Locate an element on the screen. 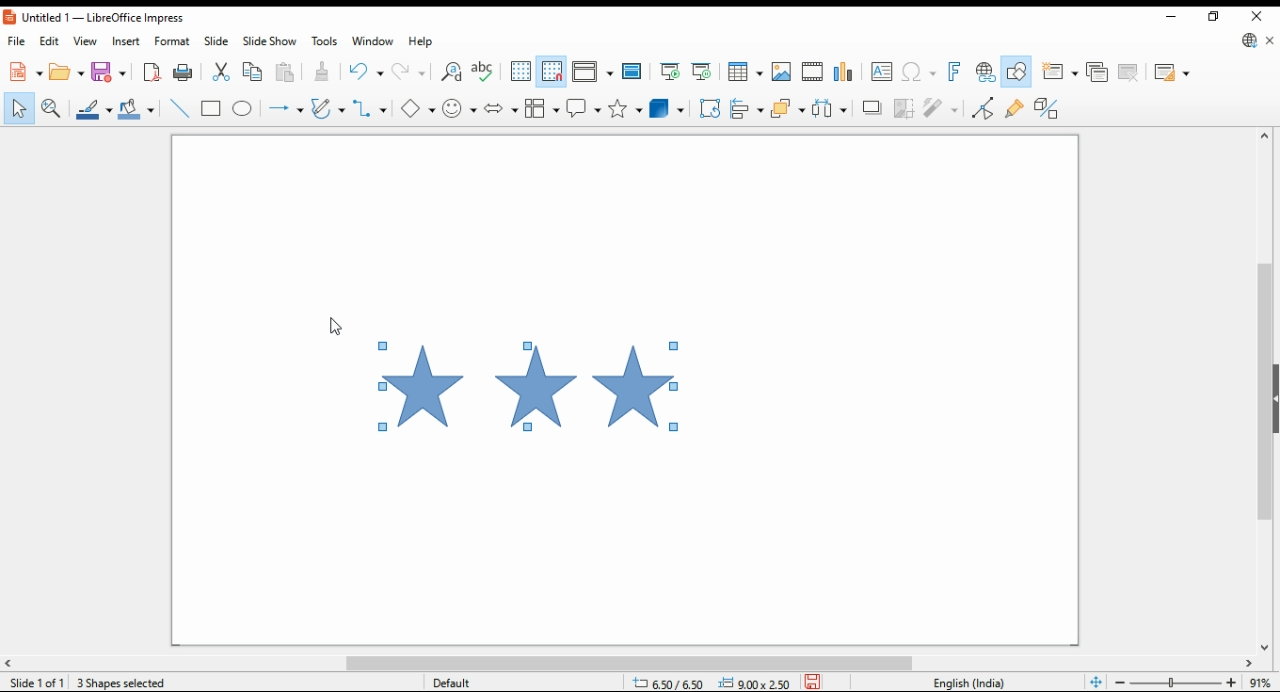 The image size is (1280, 692). ellipse is located at coordinates (242, 108).